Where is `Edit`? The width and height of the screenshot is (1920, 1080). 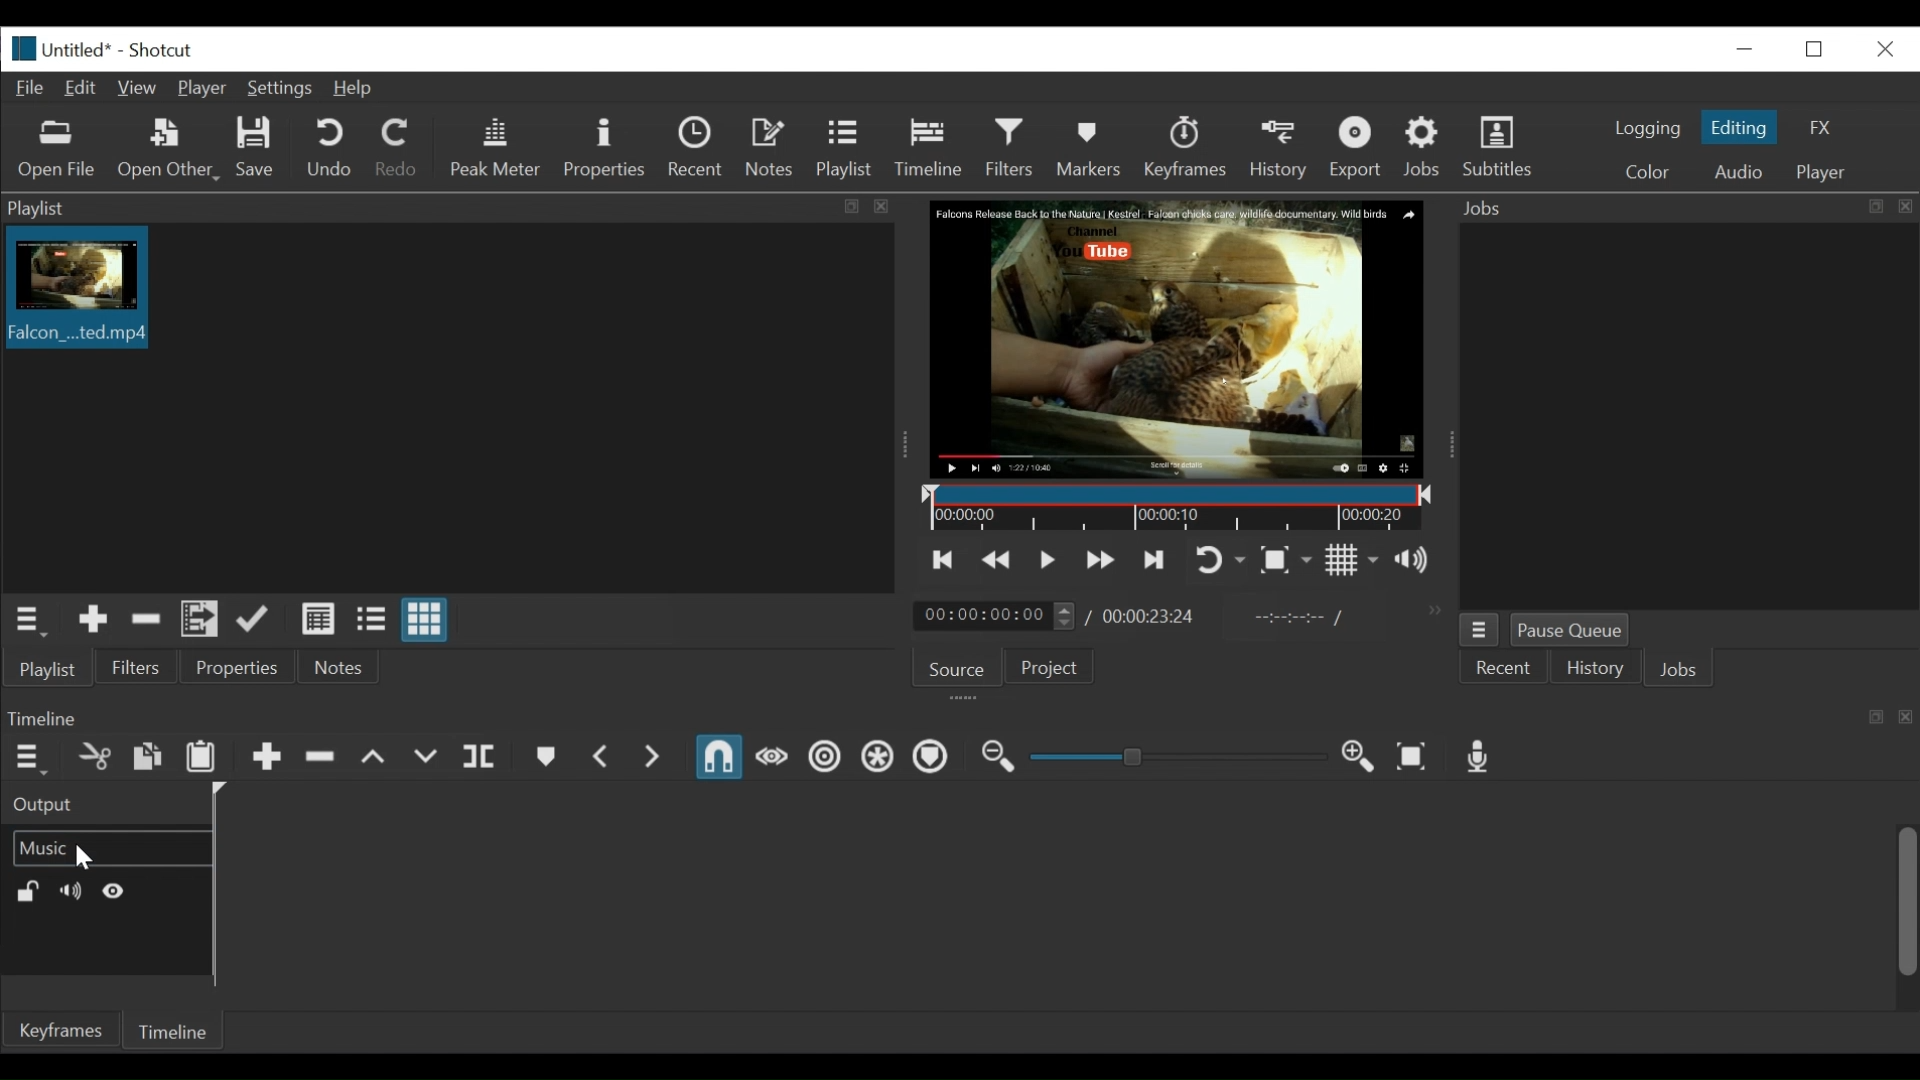
Edit is located at coordinates (83, 88).